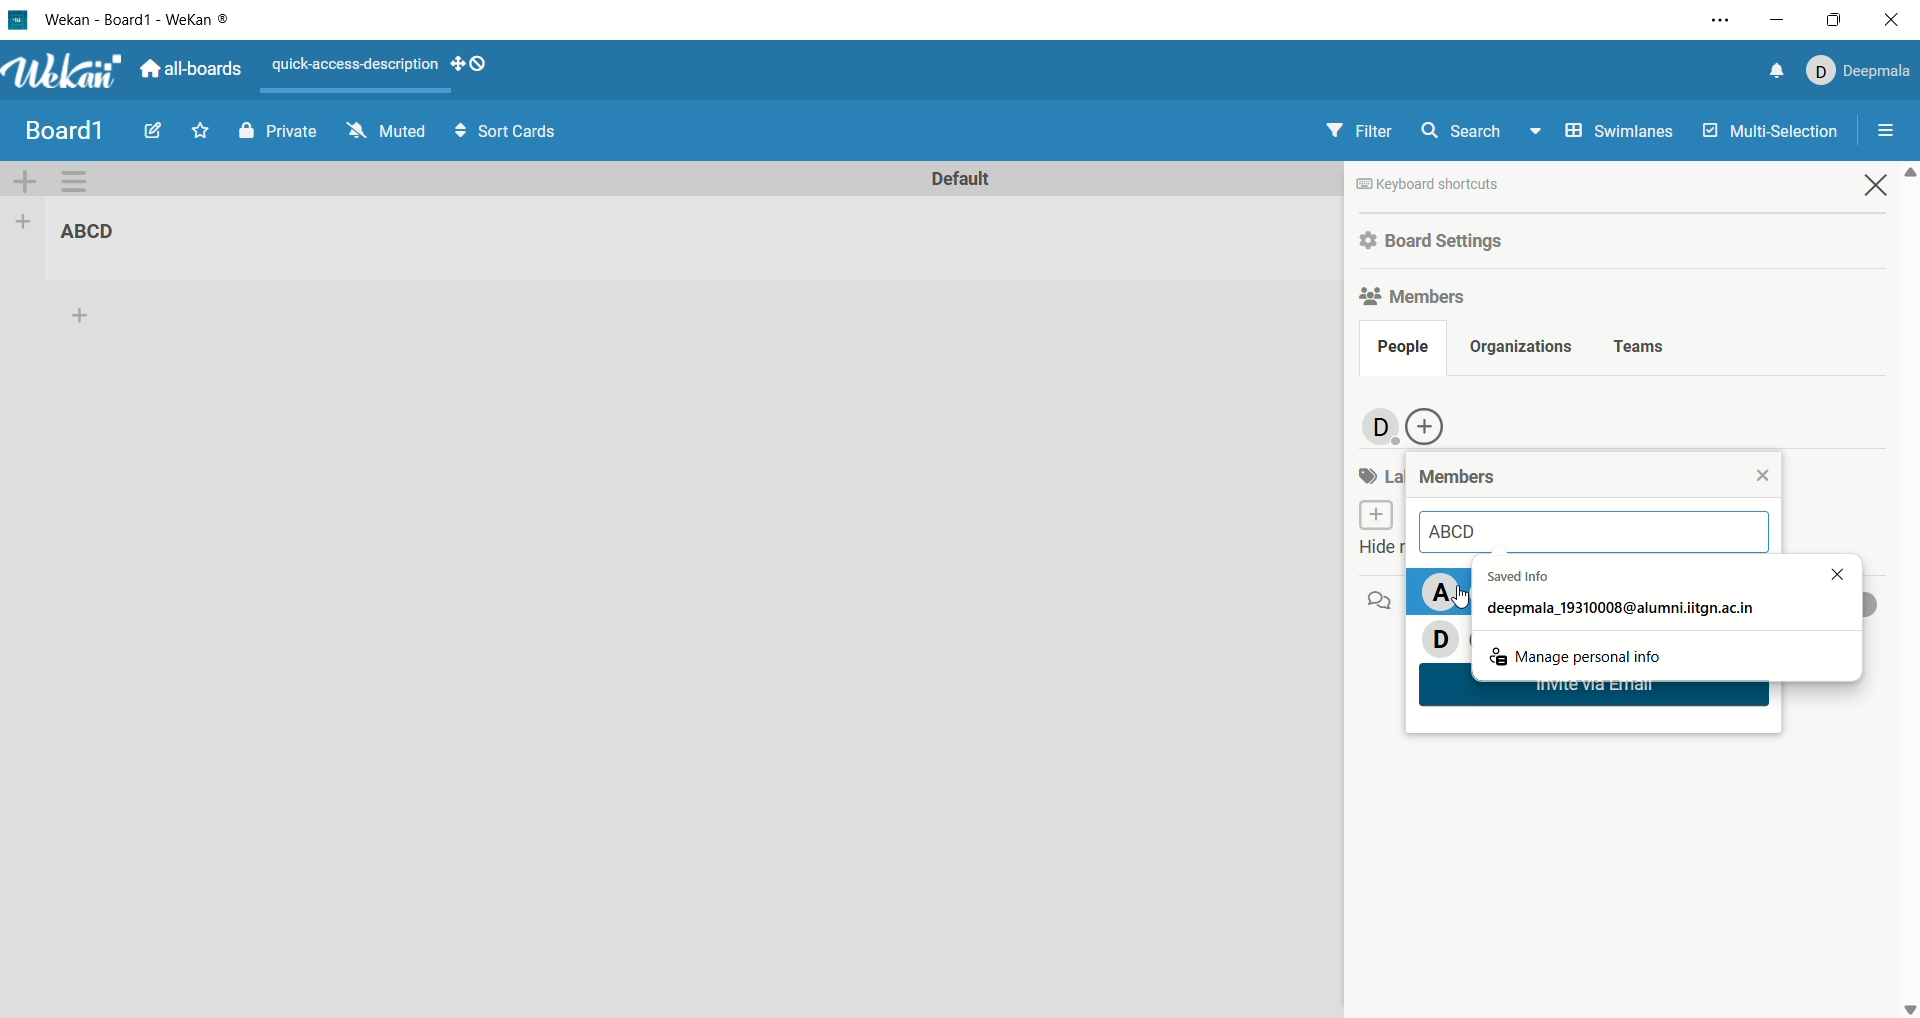 The image size is (1920, 1018). Describe the element at coordinates (1860, 71) in the screenshot. I see `account` at that location.